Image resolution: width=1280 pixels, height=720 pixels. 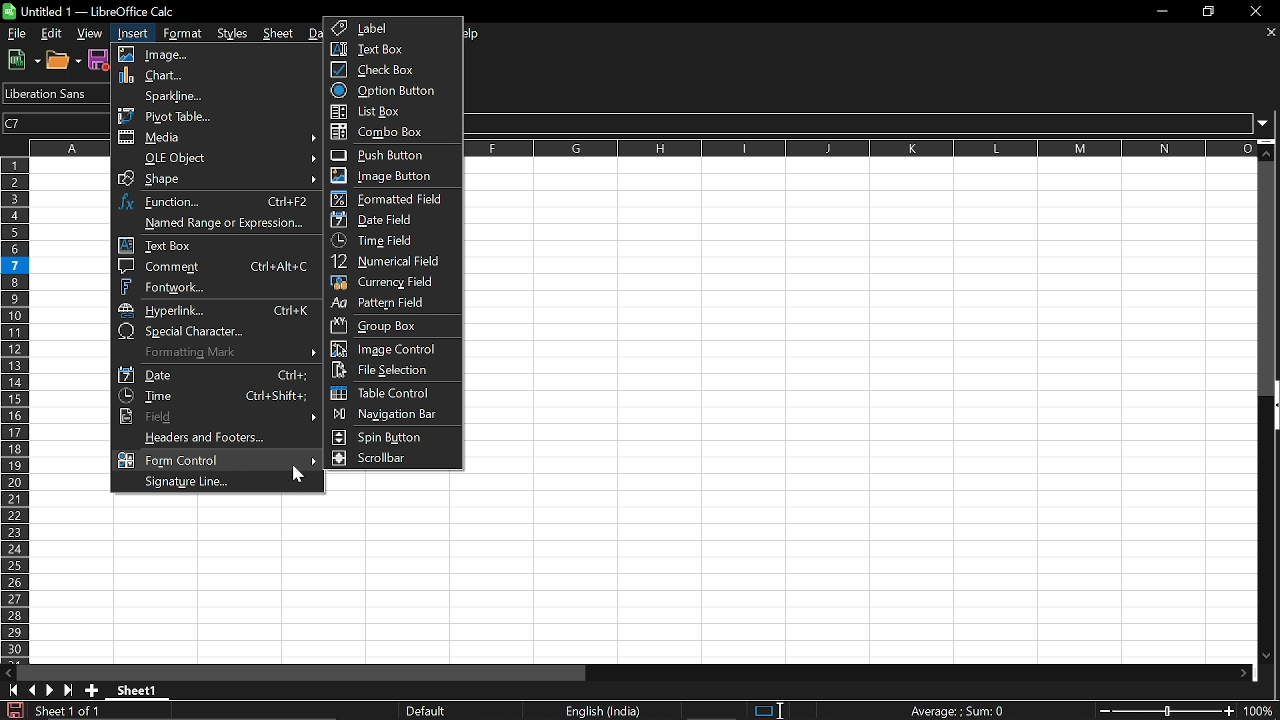 What do you see at coordinates (1168, 711) in the screenshot?
I see `Change Zoom` at bounding box center [1168, 711].